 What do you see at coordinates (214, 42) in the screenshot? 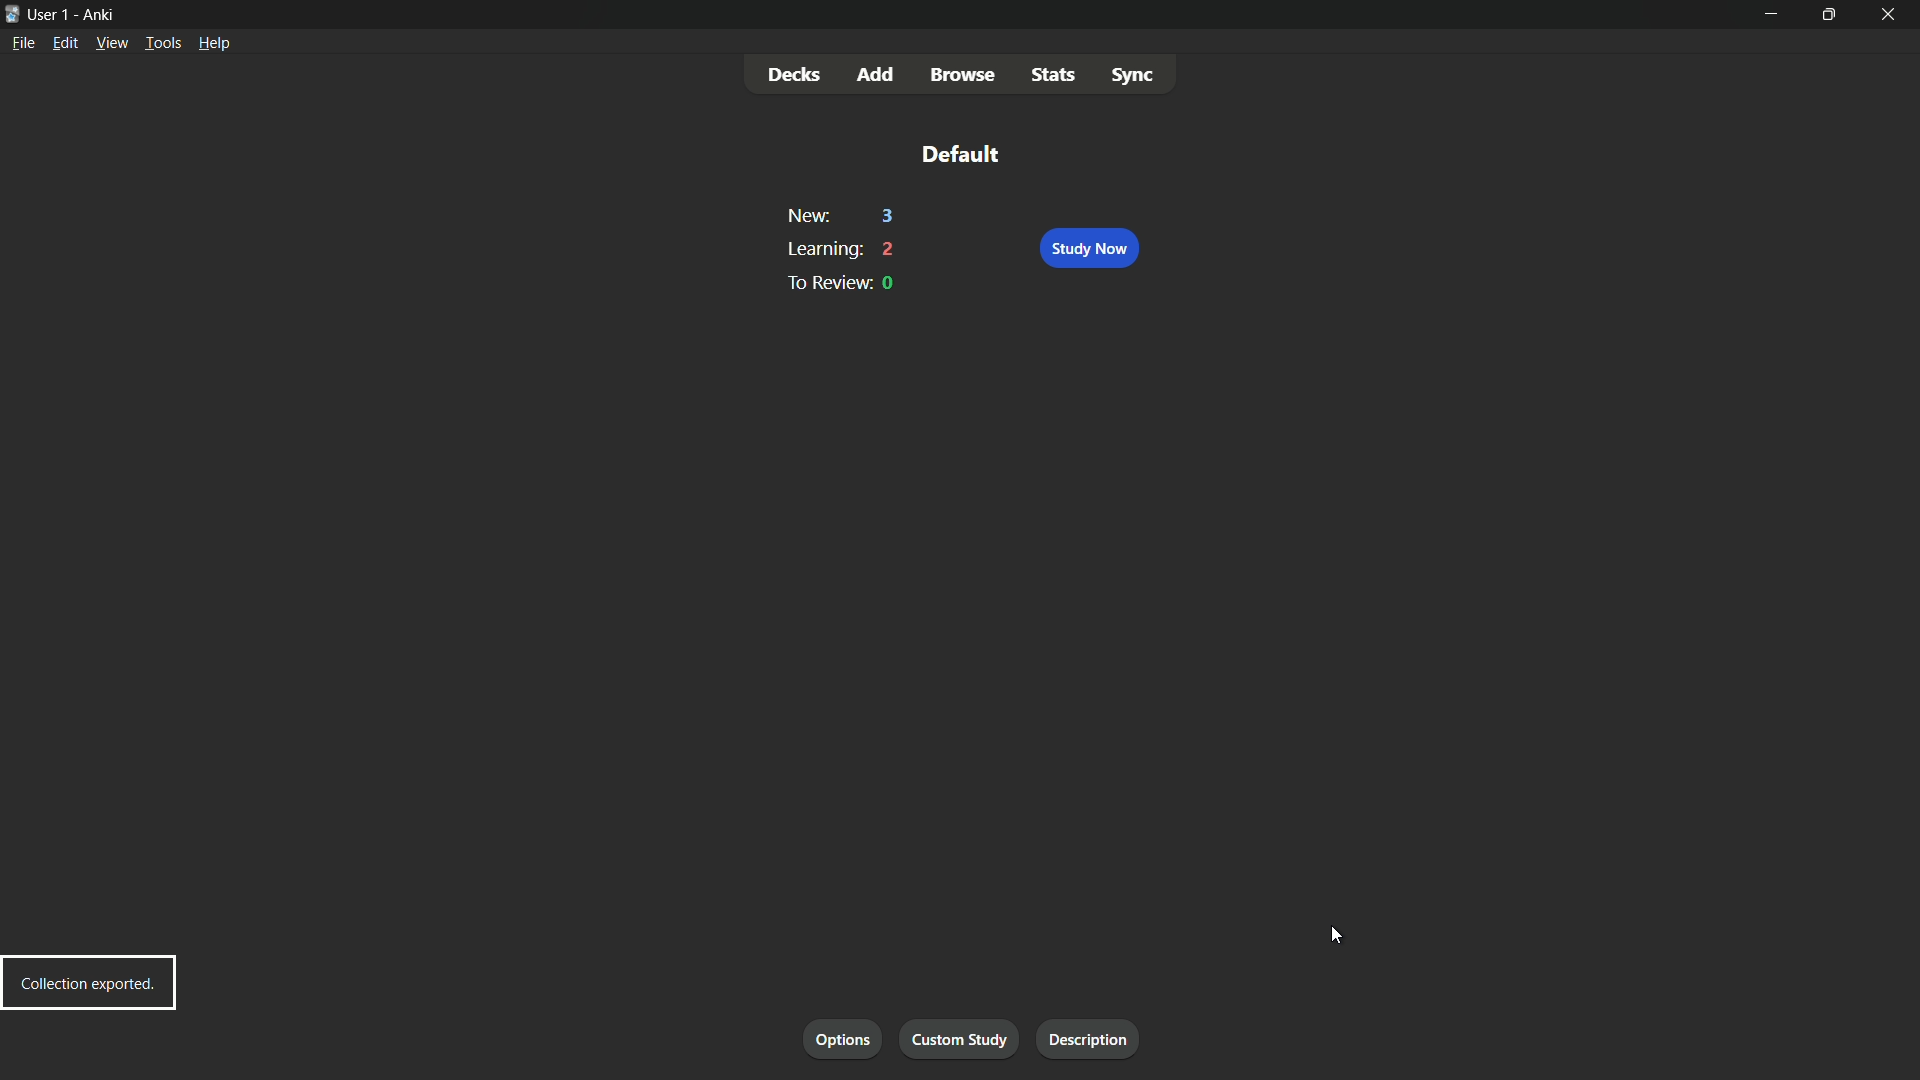
I see `help menu` at bounding box center [214, 42].